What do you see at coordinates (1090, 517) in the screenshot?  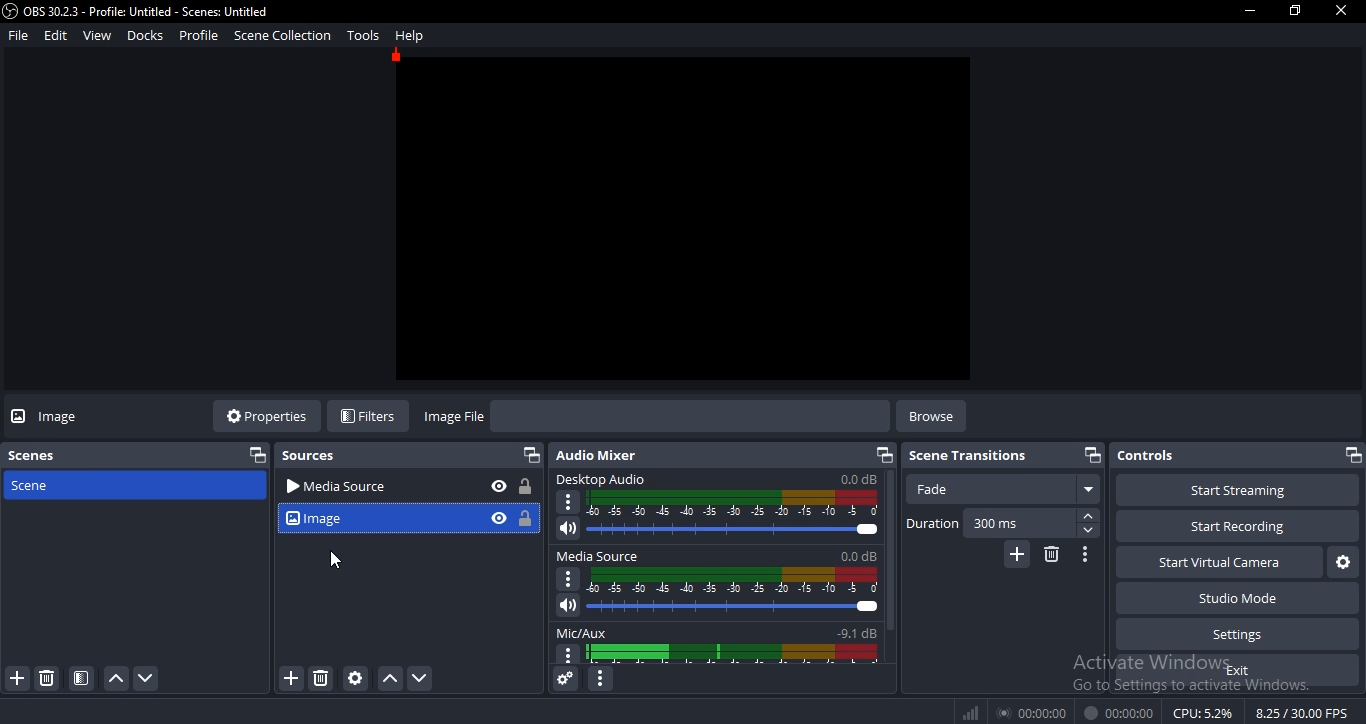 I see `forward` at bounding box center [1090, 517].